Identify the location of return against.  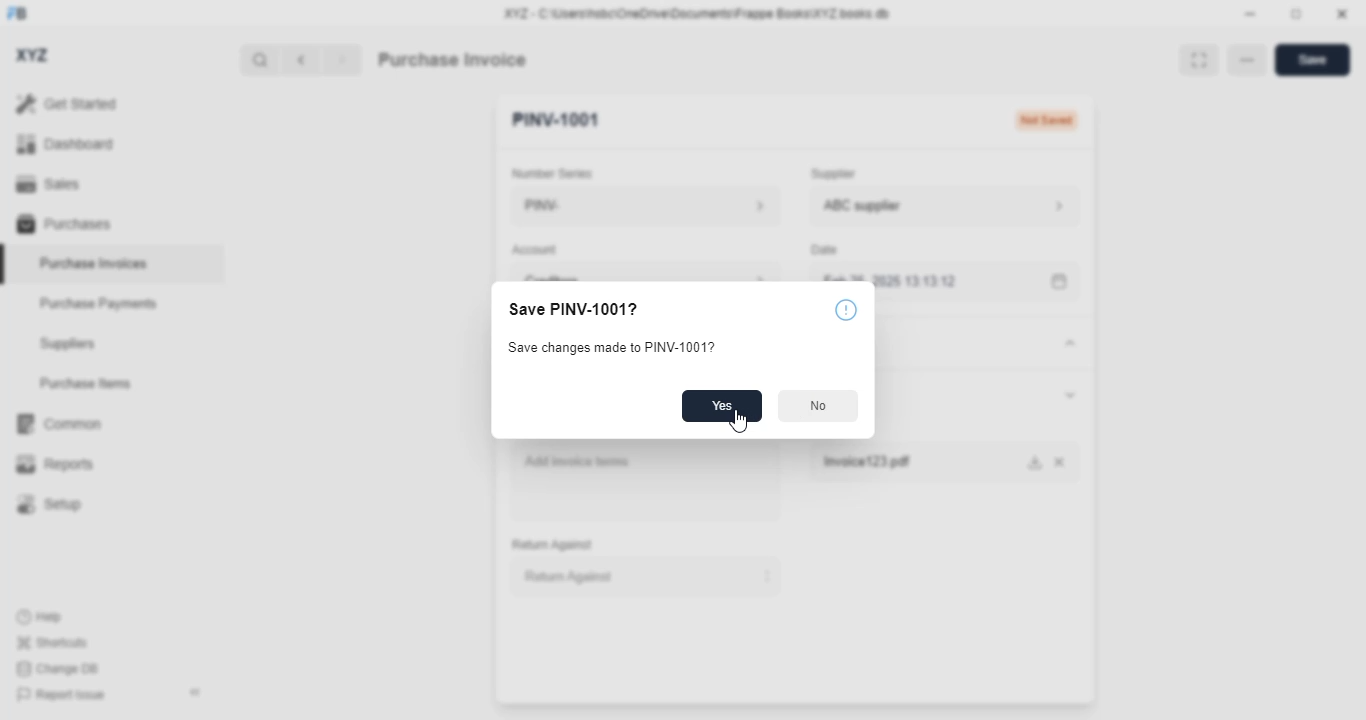
(647, 577).